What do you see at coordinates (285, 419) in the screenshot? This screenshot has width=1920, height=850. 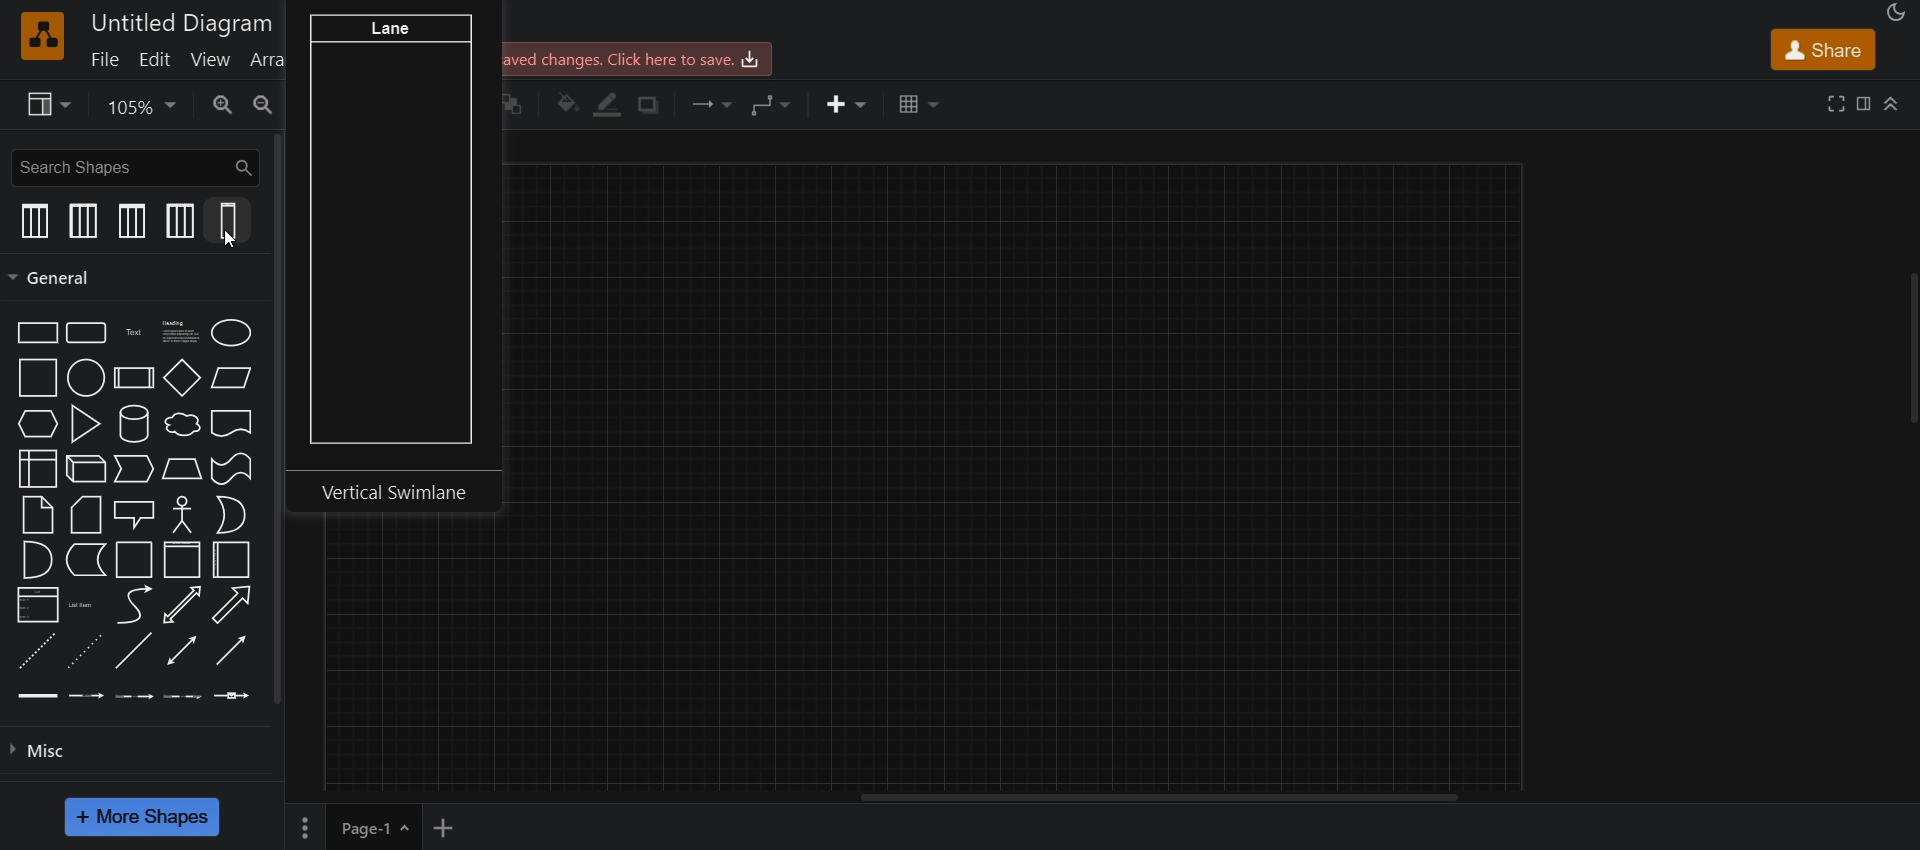 I see `vertical scroll bar` at bounding box center [285, 419].